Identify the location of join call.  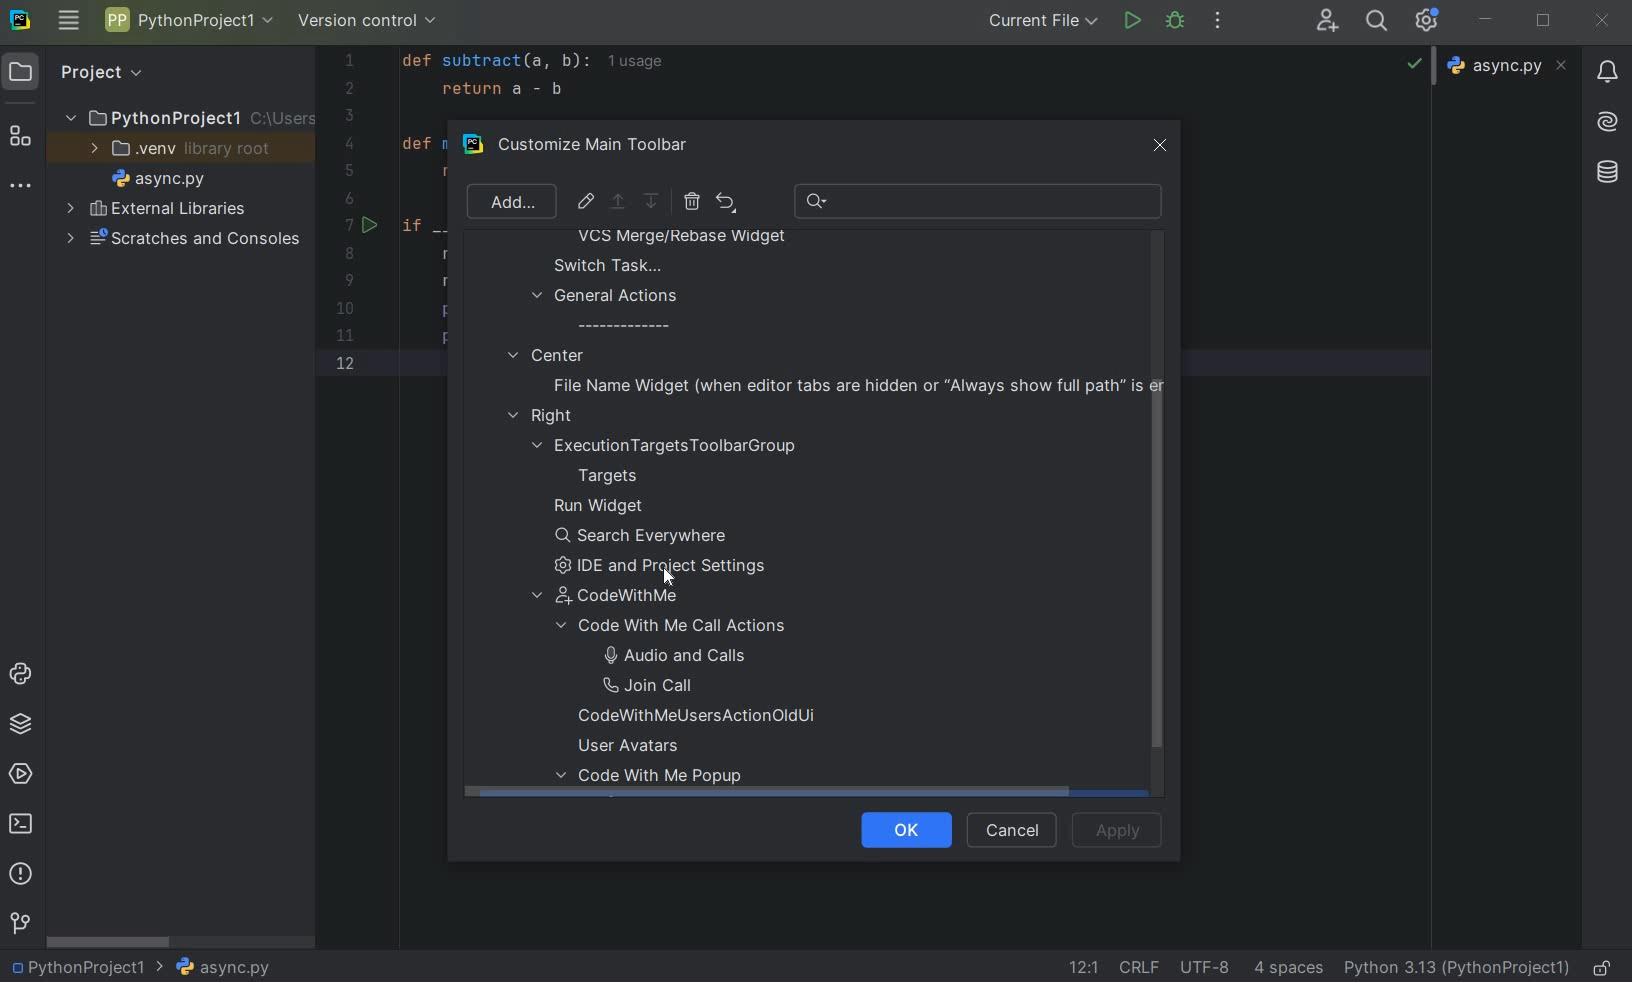
(672, 686).